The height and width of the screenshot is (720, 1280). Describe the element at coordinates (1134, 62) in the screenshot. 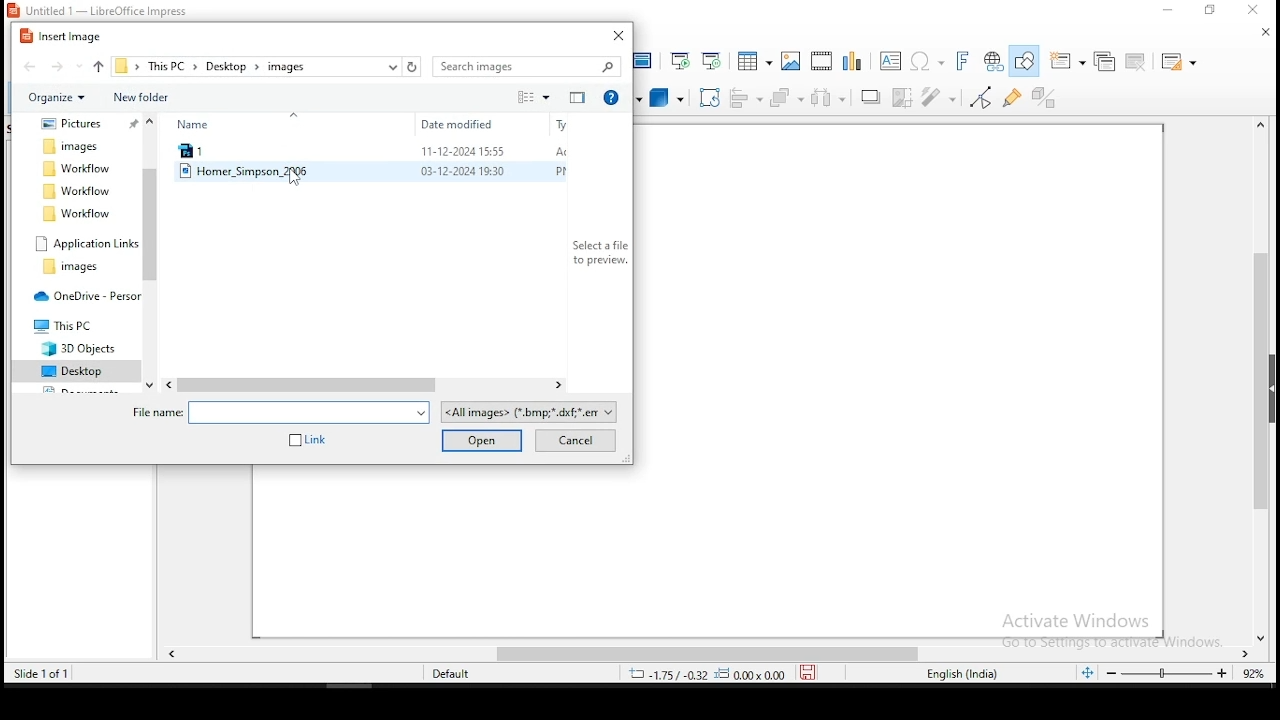

I see `delete slide` at that location.